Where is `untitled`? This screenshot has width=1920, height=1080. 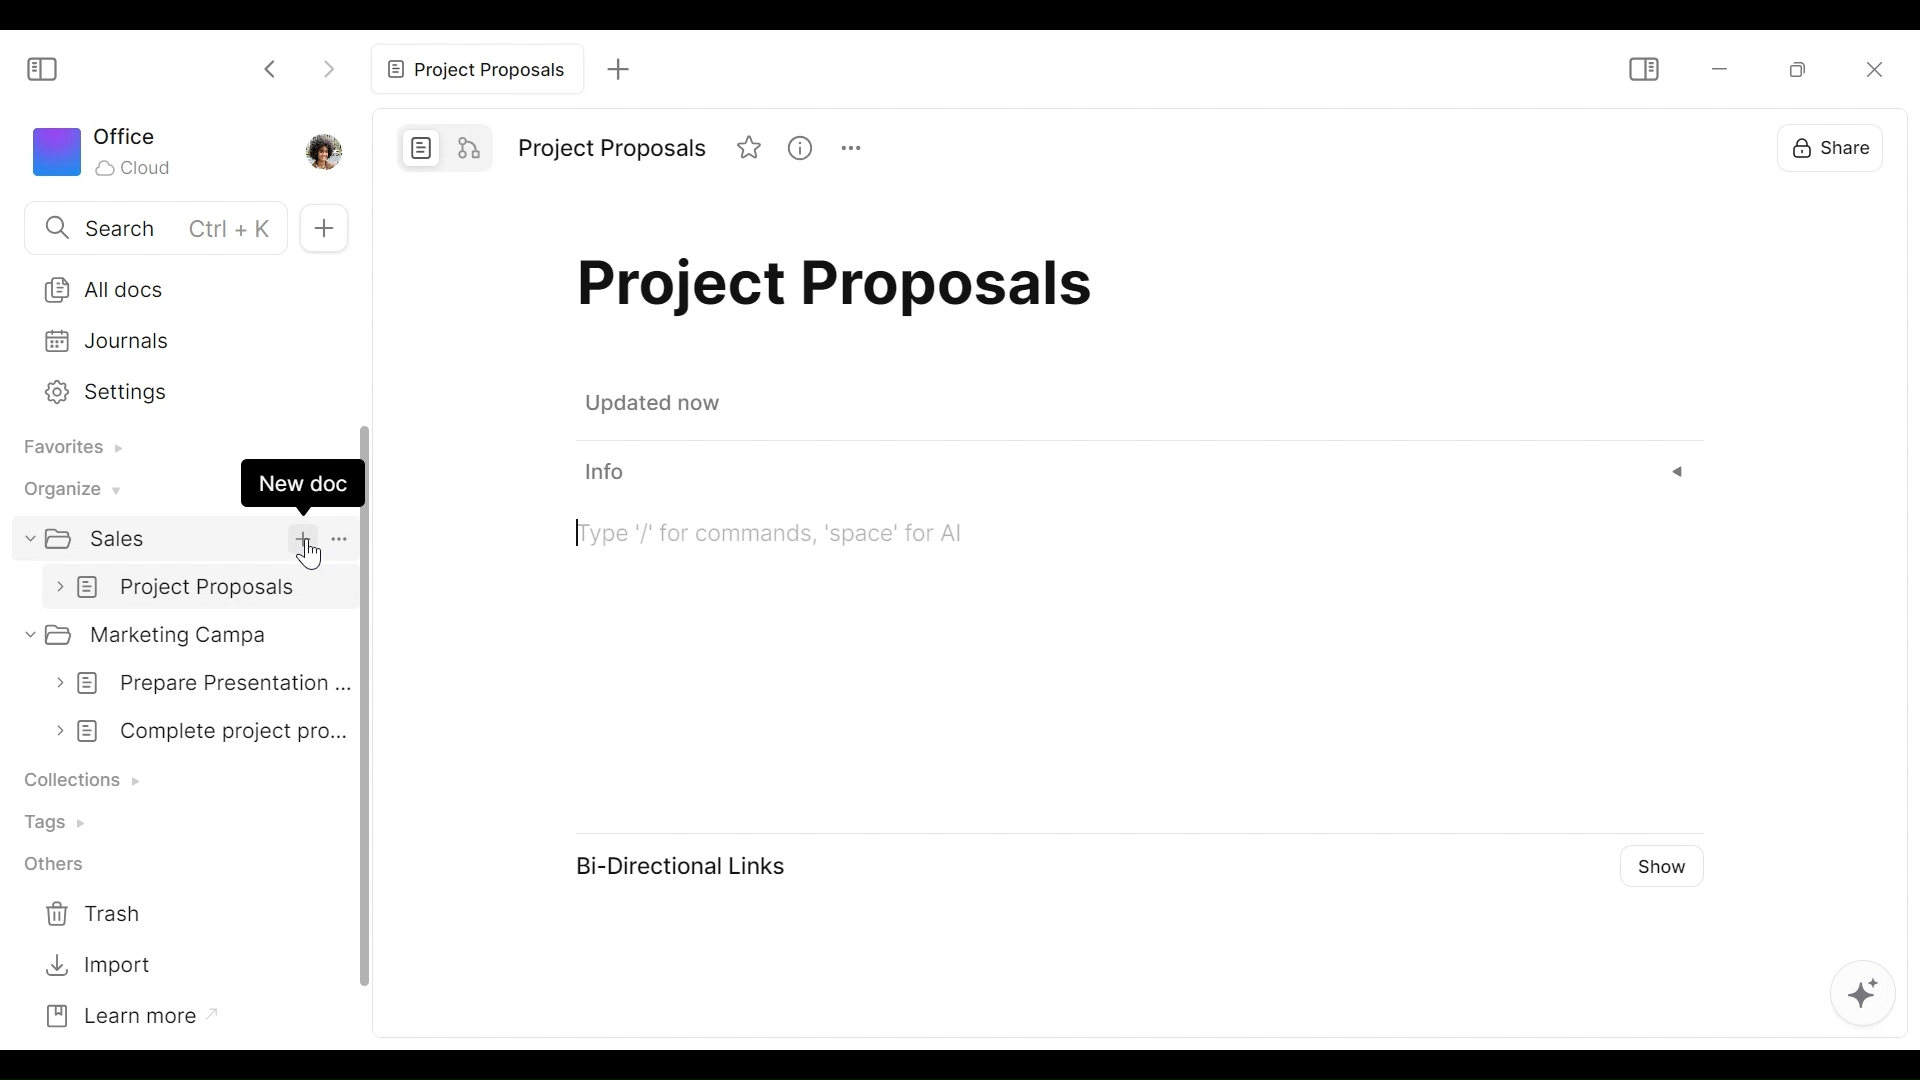
untitled is located at coordinates (196, 587).